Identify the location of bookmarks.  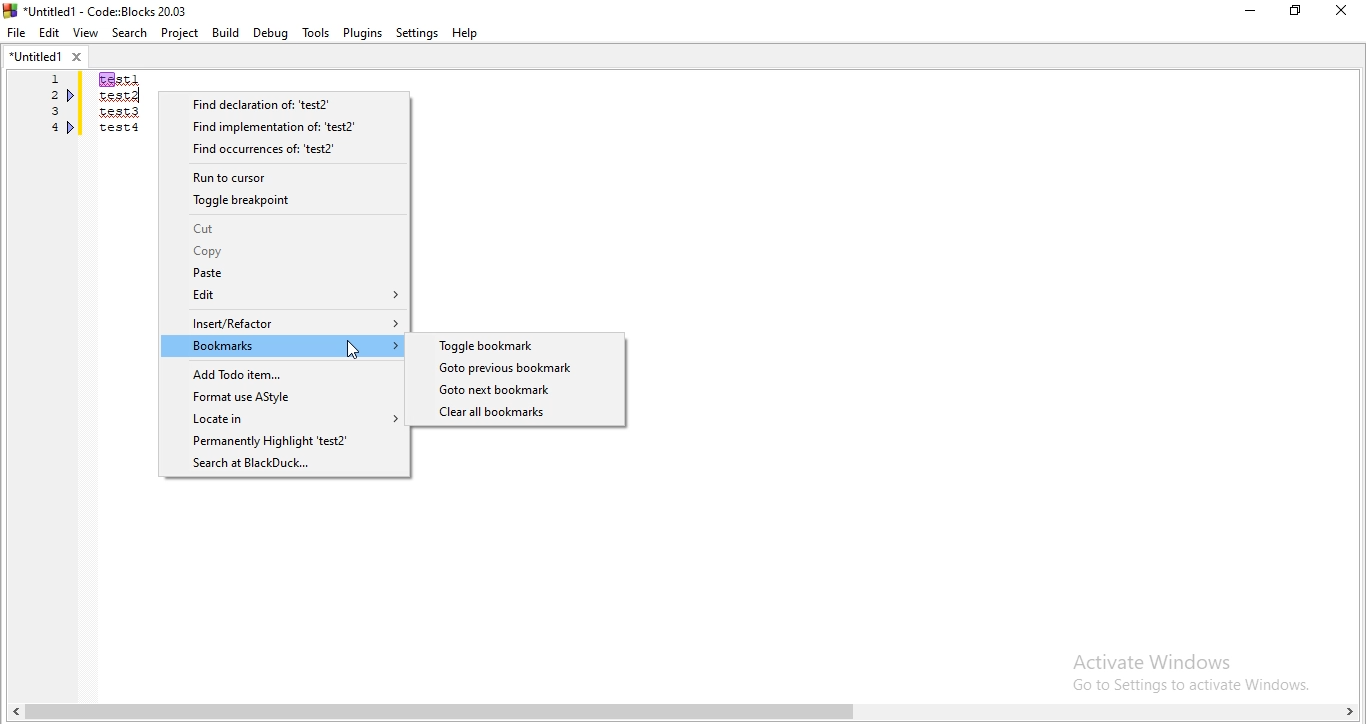
(72, 96).